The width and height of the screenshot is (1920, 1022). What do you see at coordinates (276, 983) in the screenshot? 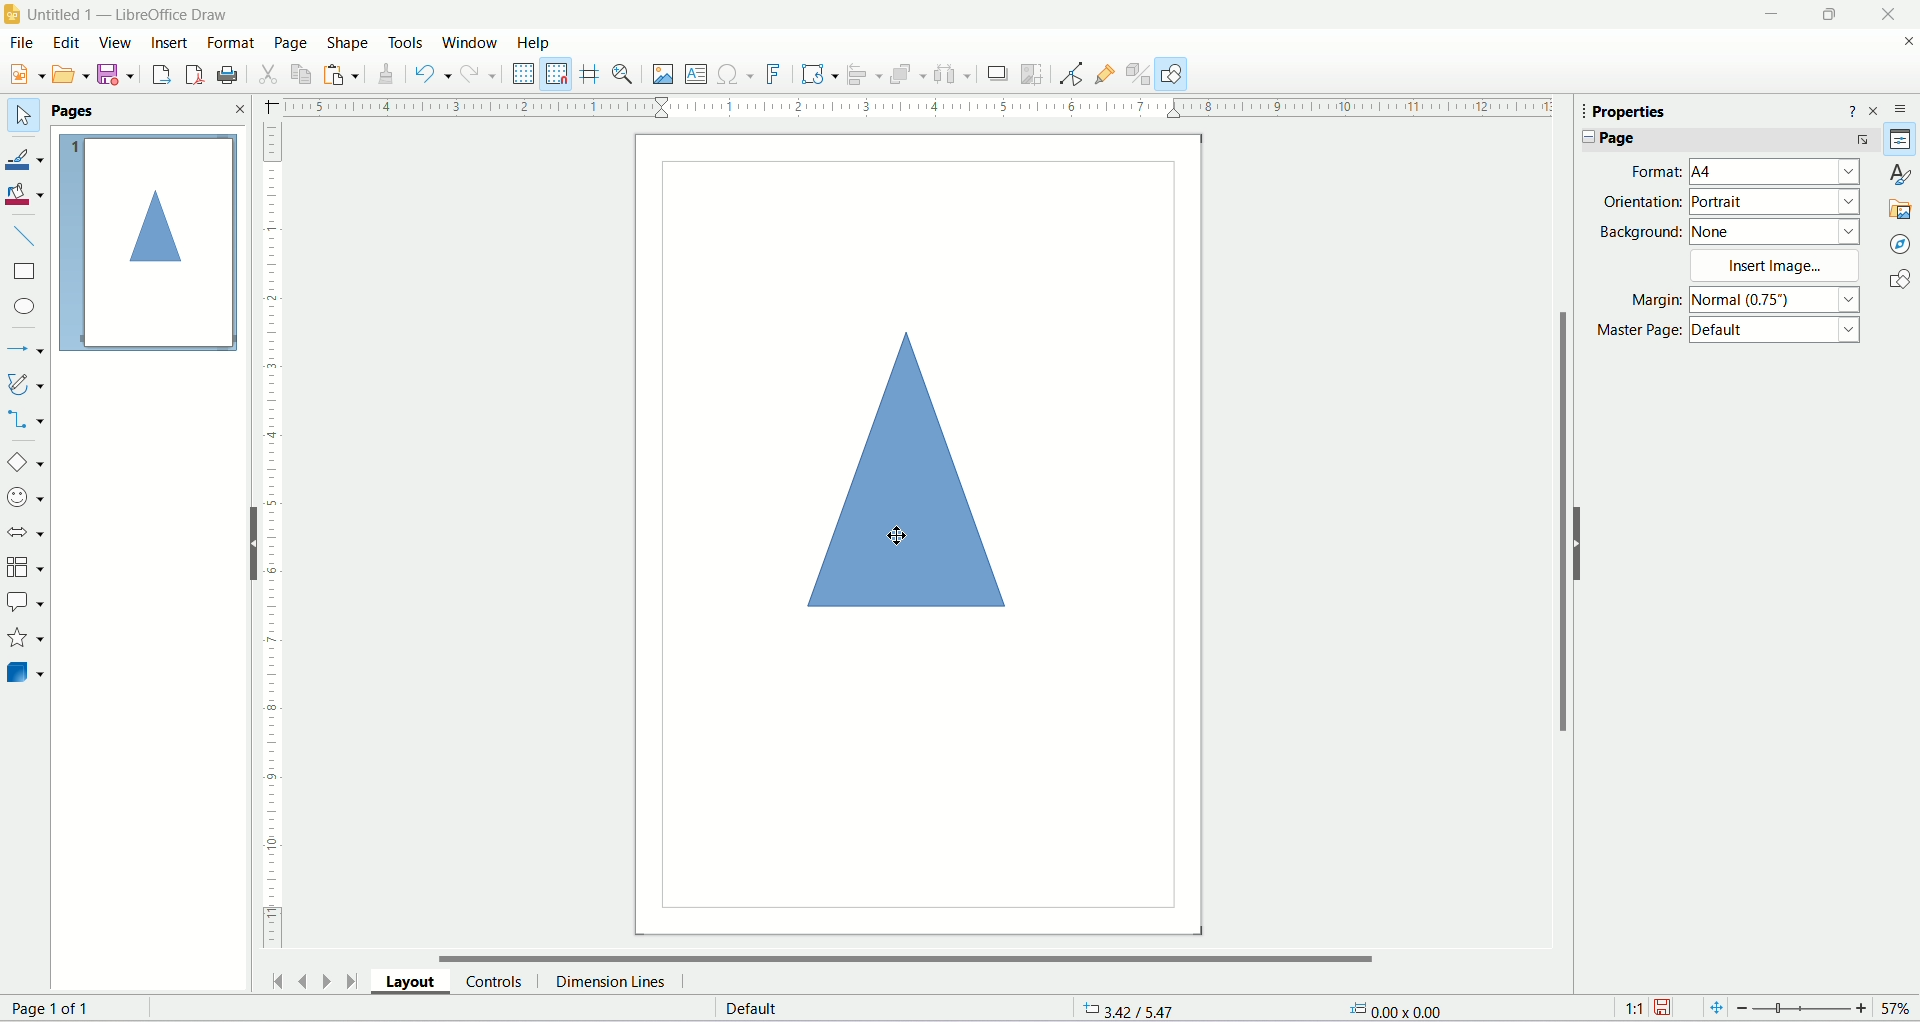
I see `Move to first page` at bounding box center [276, 983].